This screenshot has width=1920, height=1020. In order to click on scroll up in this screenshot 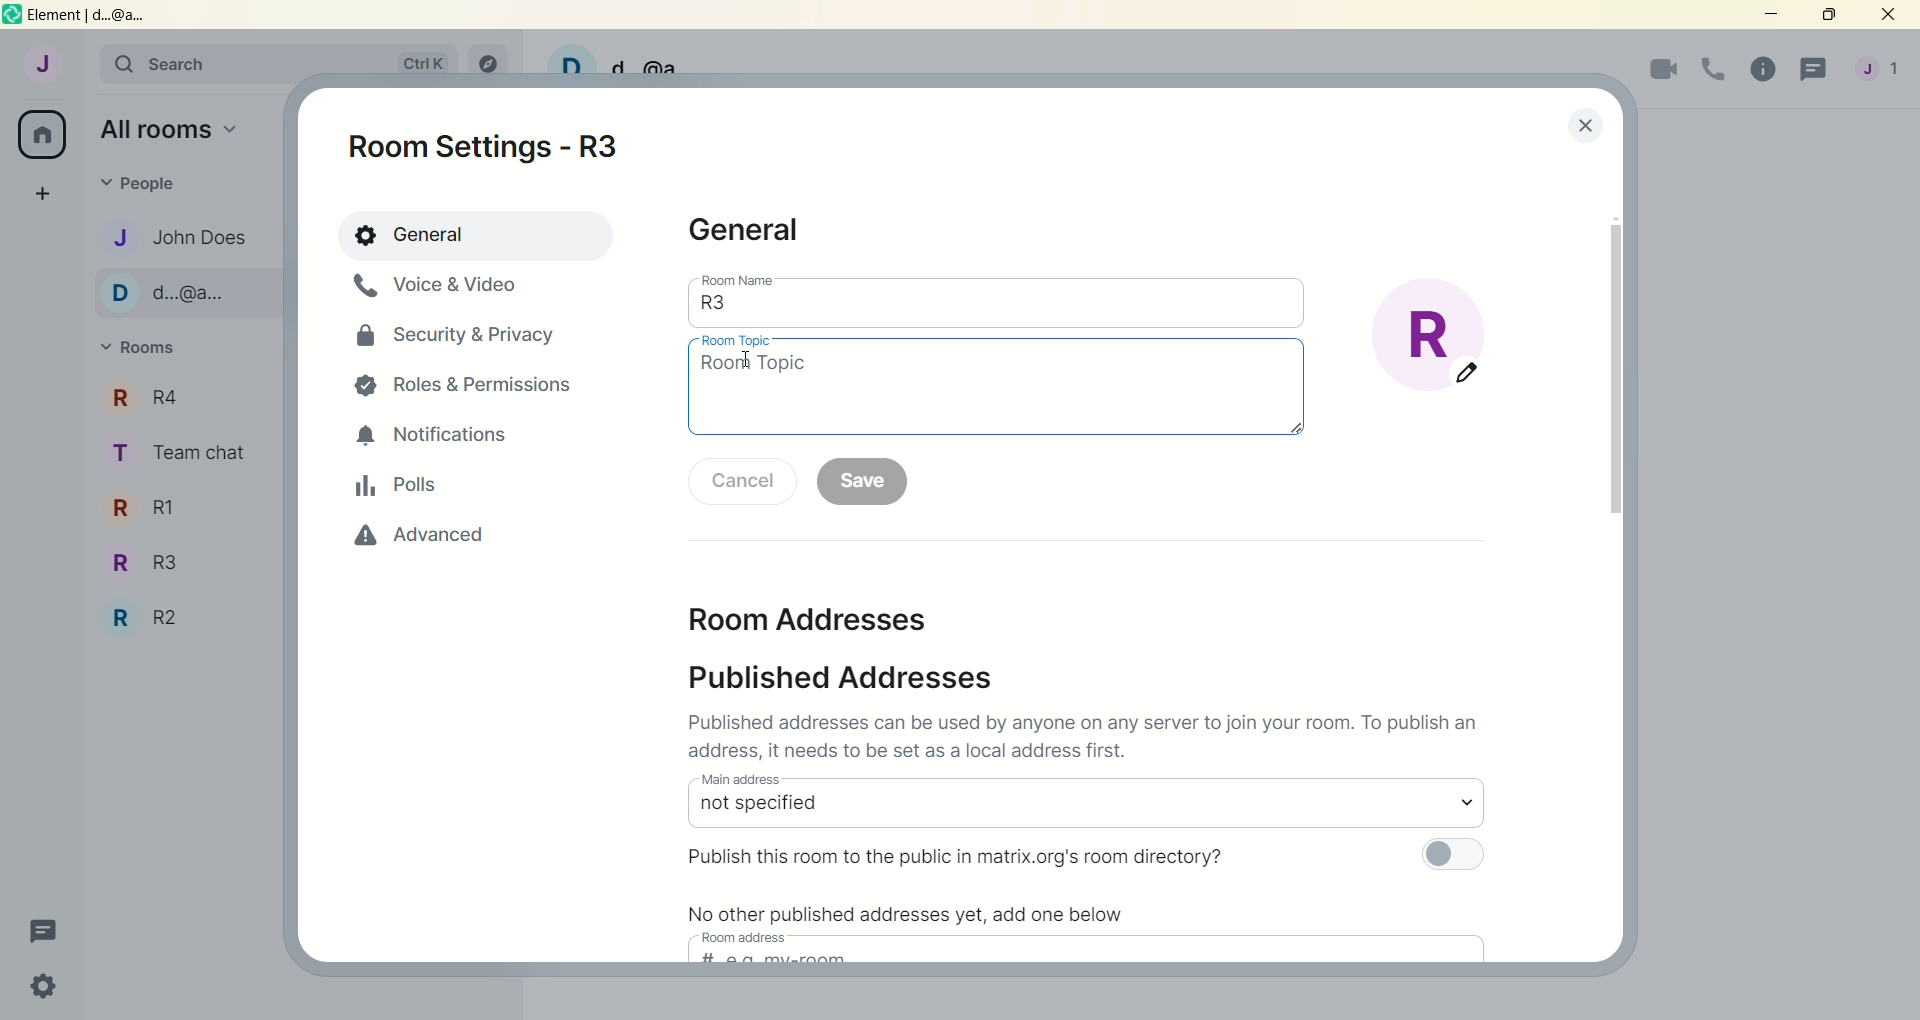, I will do `click(1614, 216)`.